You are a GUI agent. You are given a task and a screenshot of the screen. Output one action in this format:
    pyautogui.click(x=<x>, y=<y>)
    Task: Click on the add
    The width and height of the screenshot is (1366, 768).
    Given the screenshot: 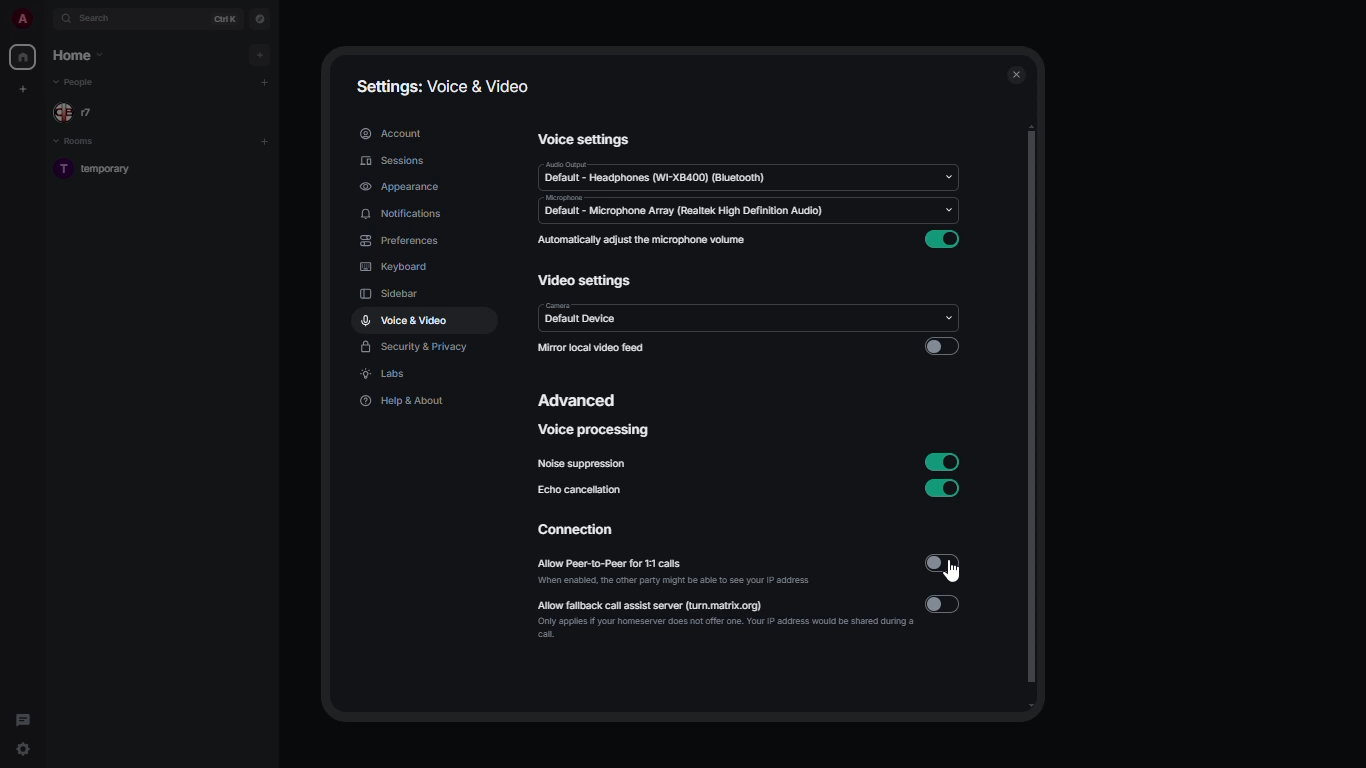 What is the action you would take?
    pyautogui.click(x=265, y=81)
    